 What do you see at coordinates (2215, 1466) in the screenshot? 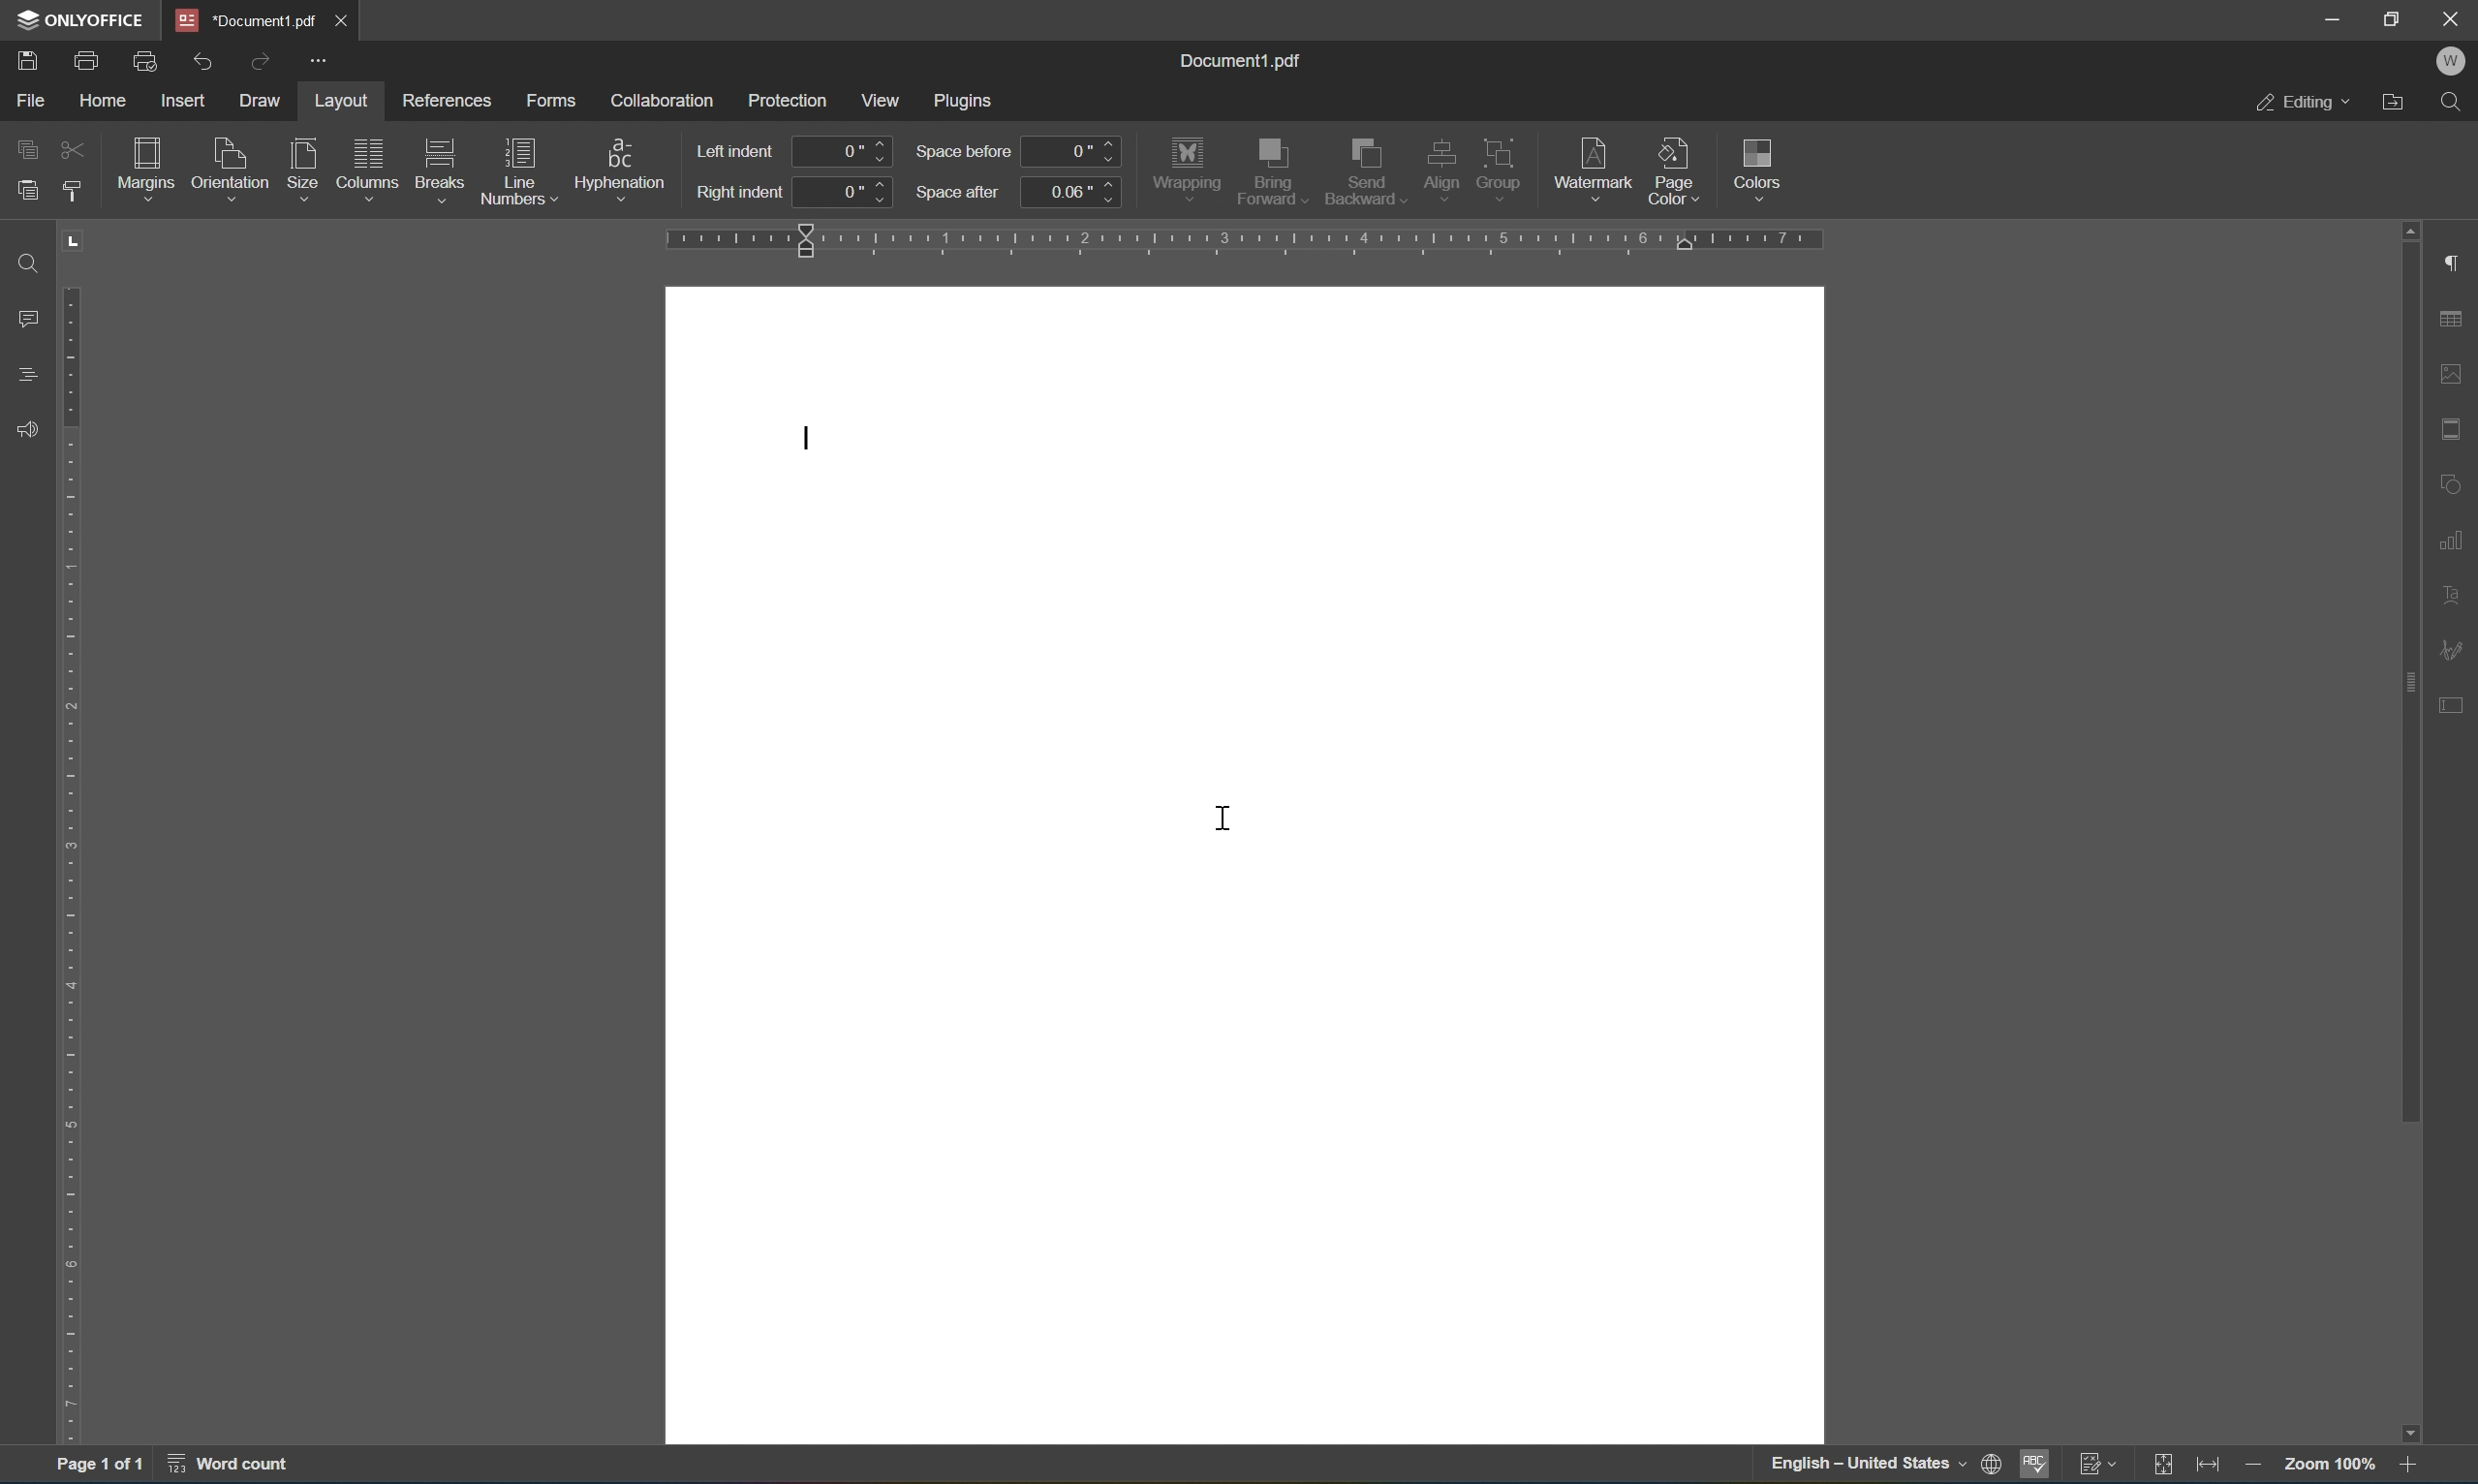
I see `fit to width` at bounding box center [2215, 1466].